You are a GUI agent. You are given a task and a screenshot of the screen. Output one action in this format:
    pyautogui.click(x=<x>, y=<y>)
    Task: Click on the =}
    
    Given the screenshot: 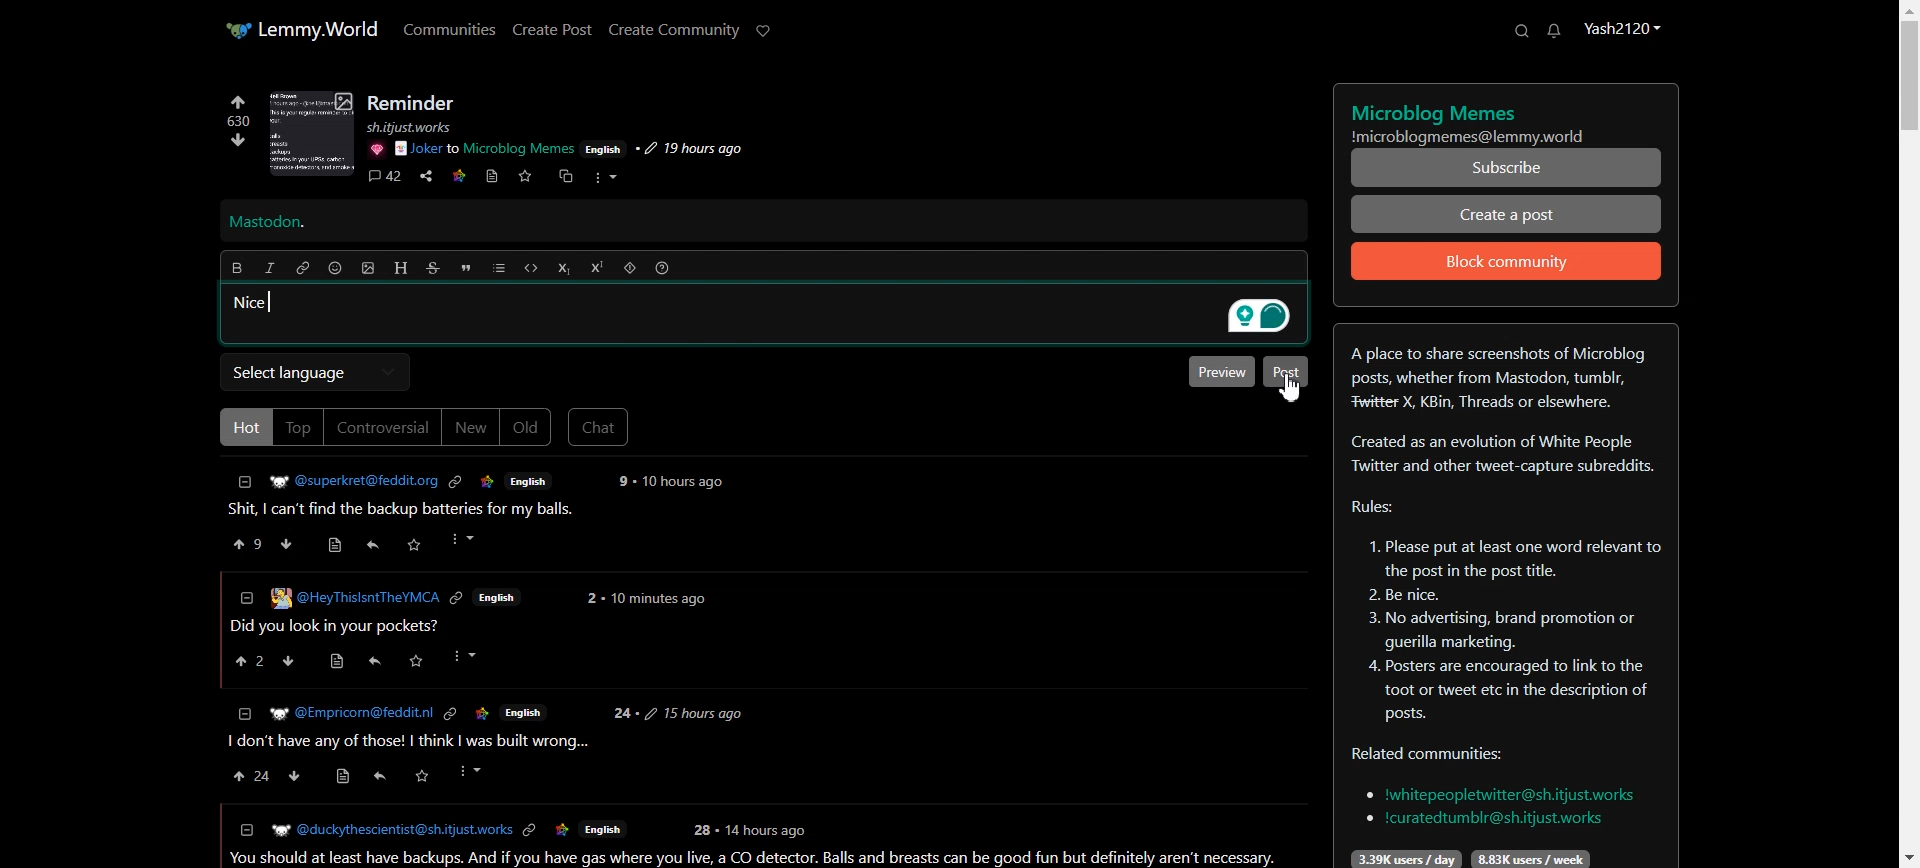 What is the action you would take?
    pyautogui.click(x=243, y=712)
    